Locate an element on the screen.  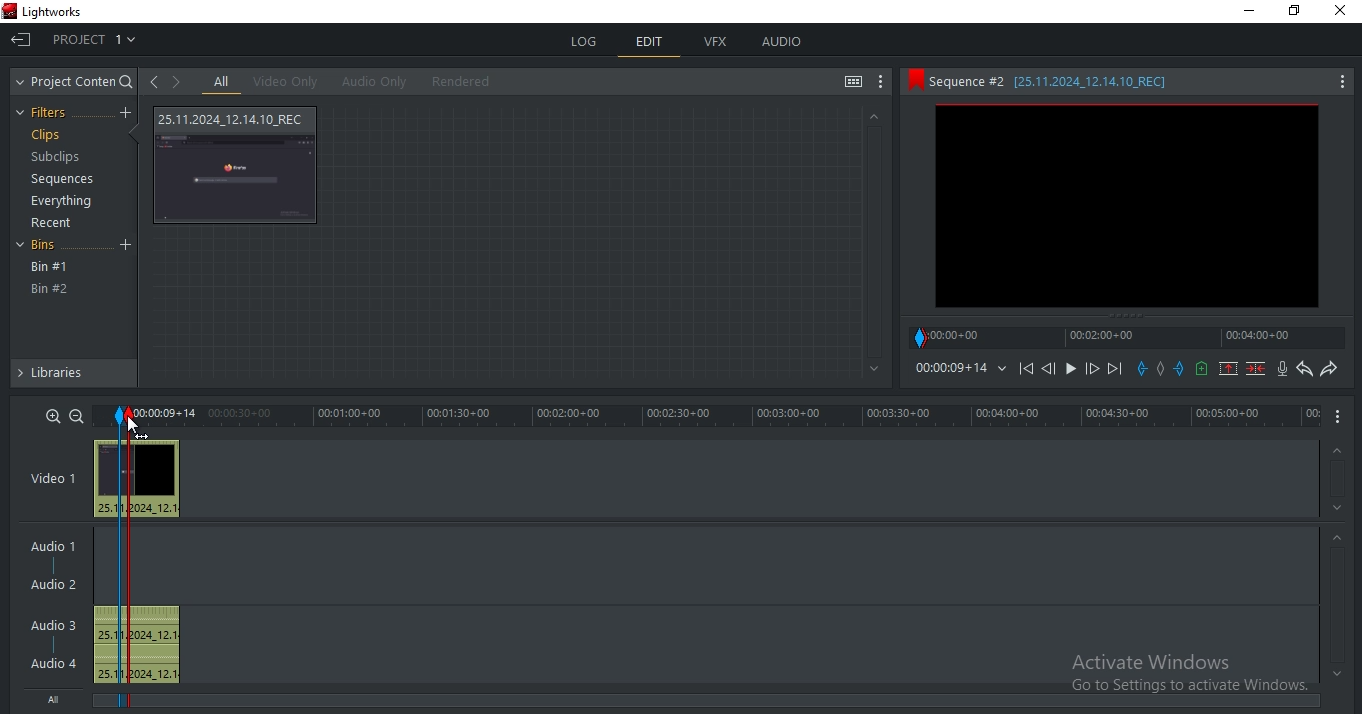
add a cue is located at coordinates (1203, 369).